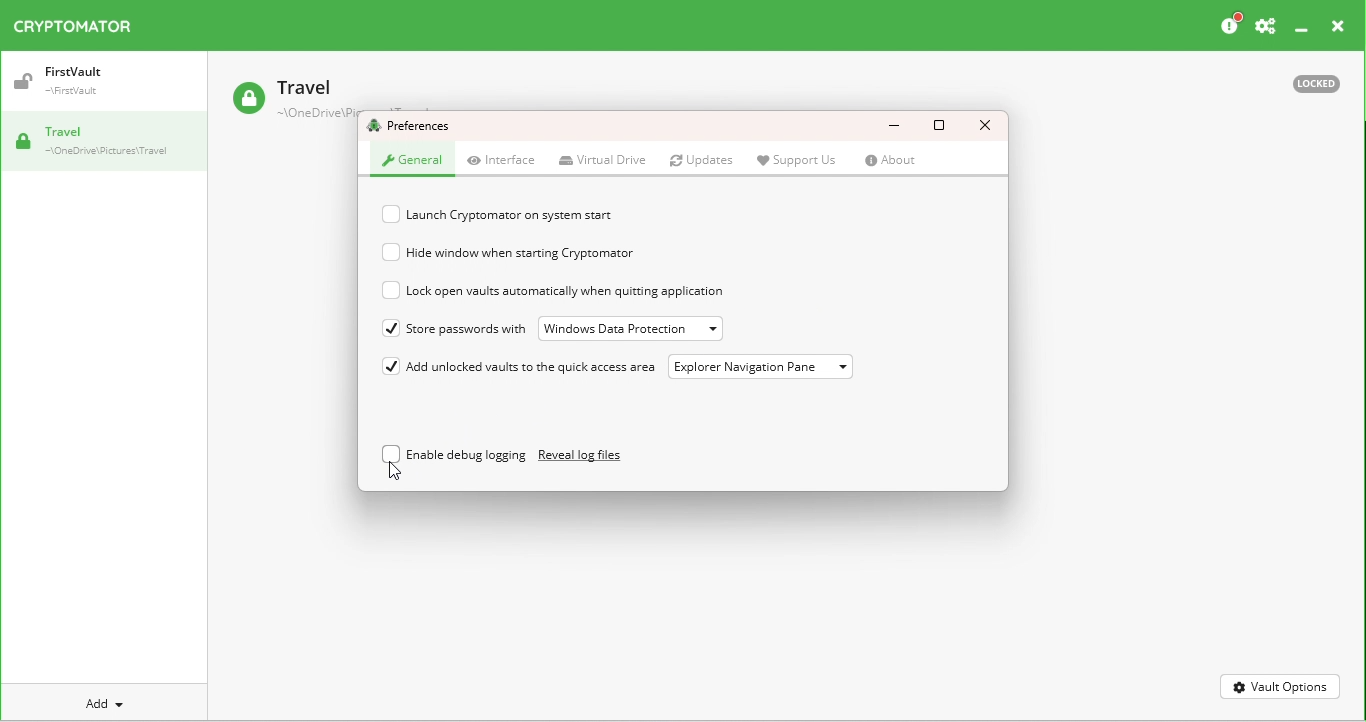 Image resolution: width=1366 pixels, height=722 pixels. What do you see at coordinates (702, 159) in the screenshot?
I see `Updates` at bounding box center [702, 159].